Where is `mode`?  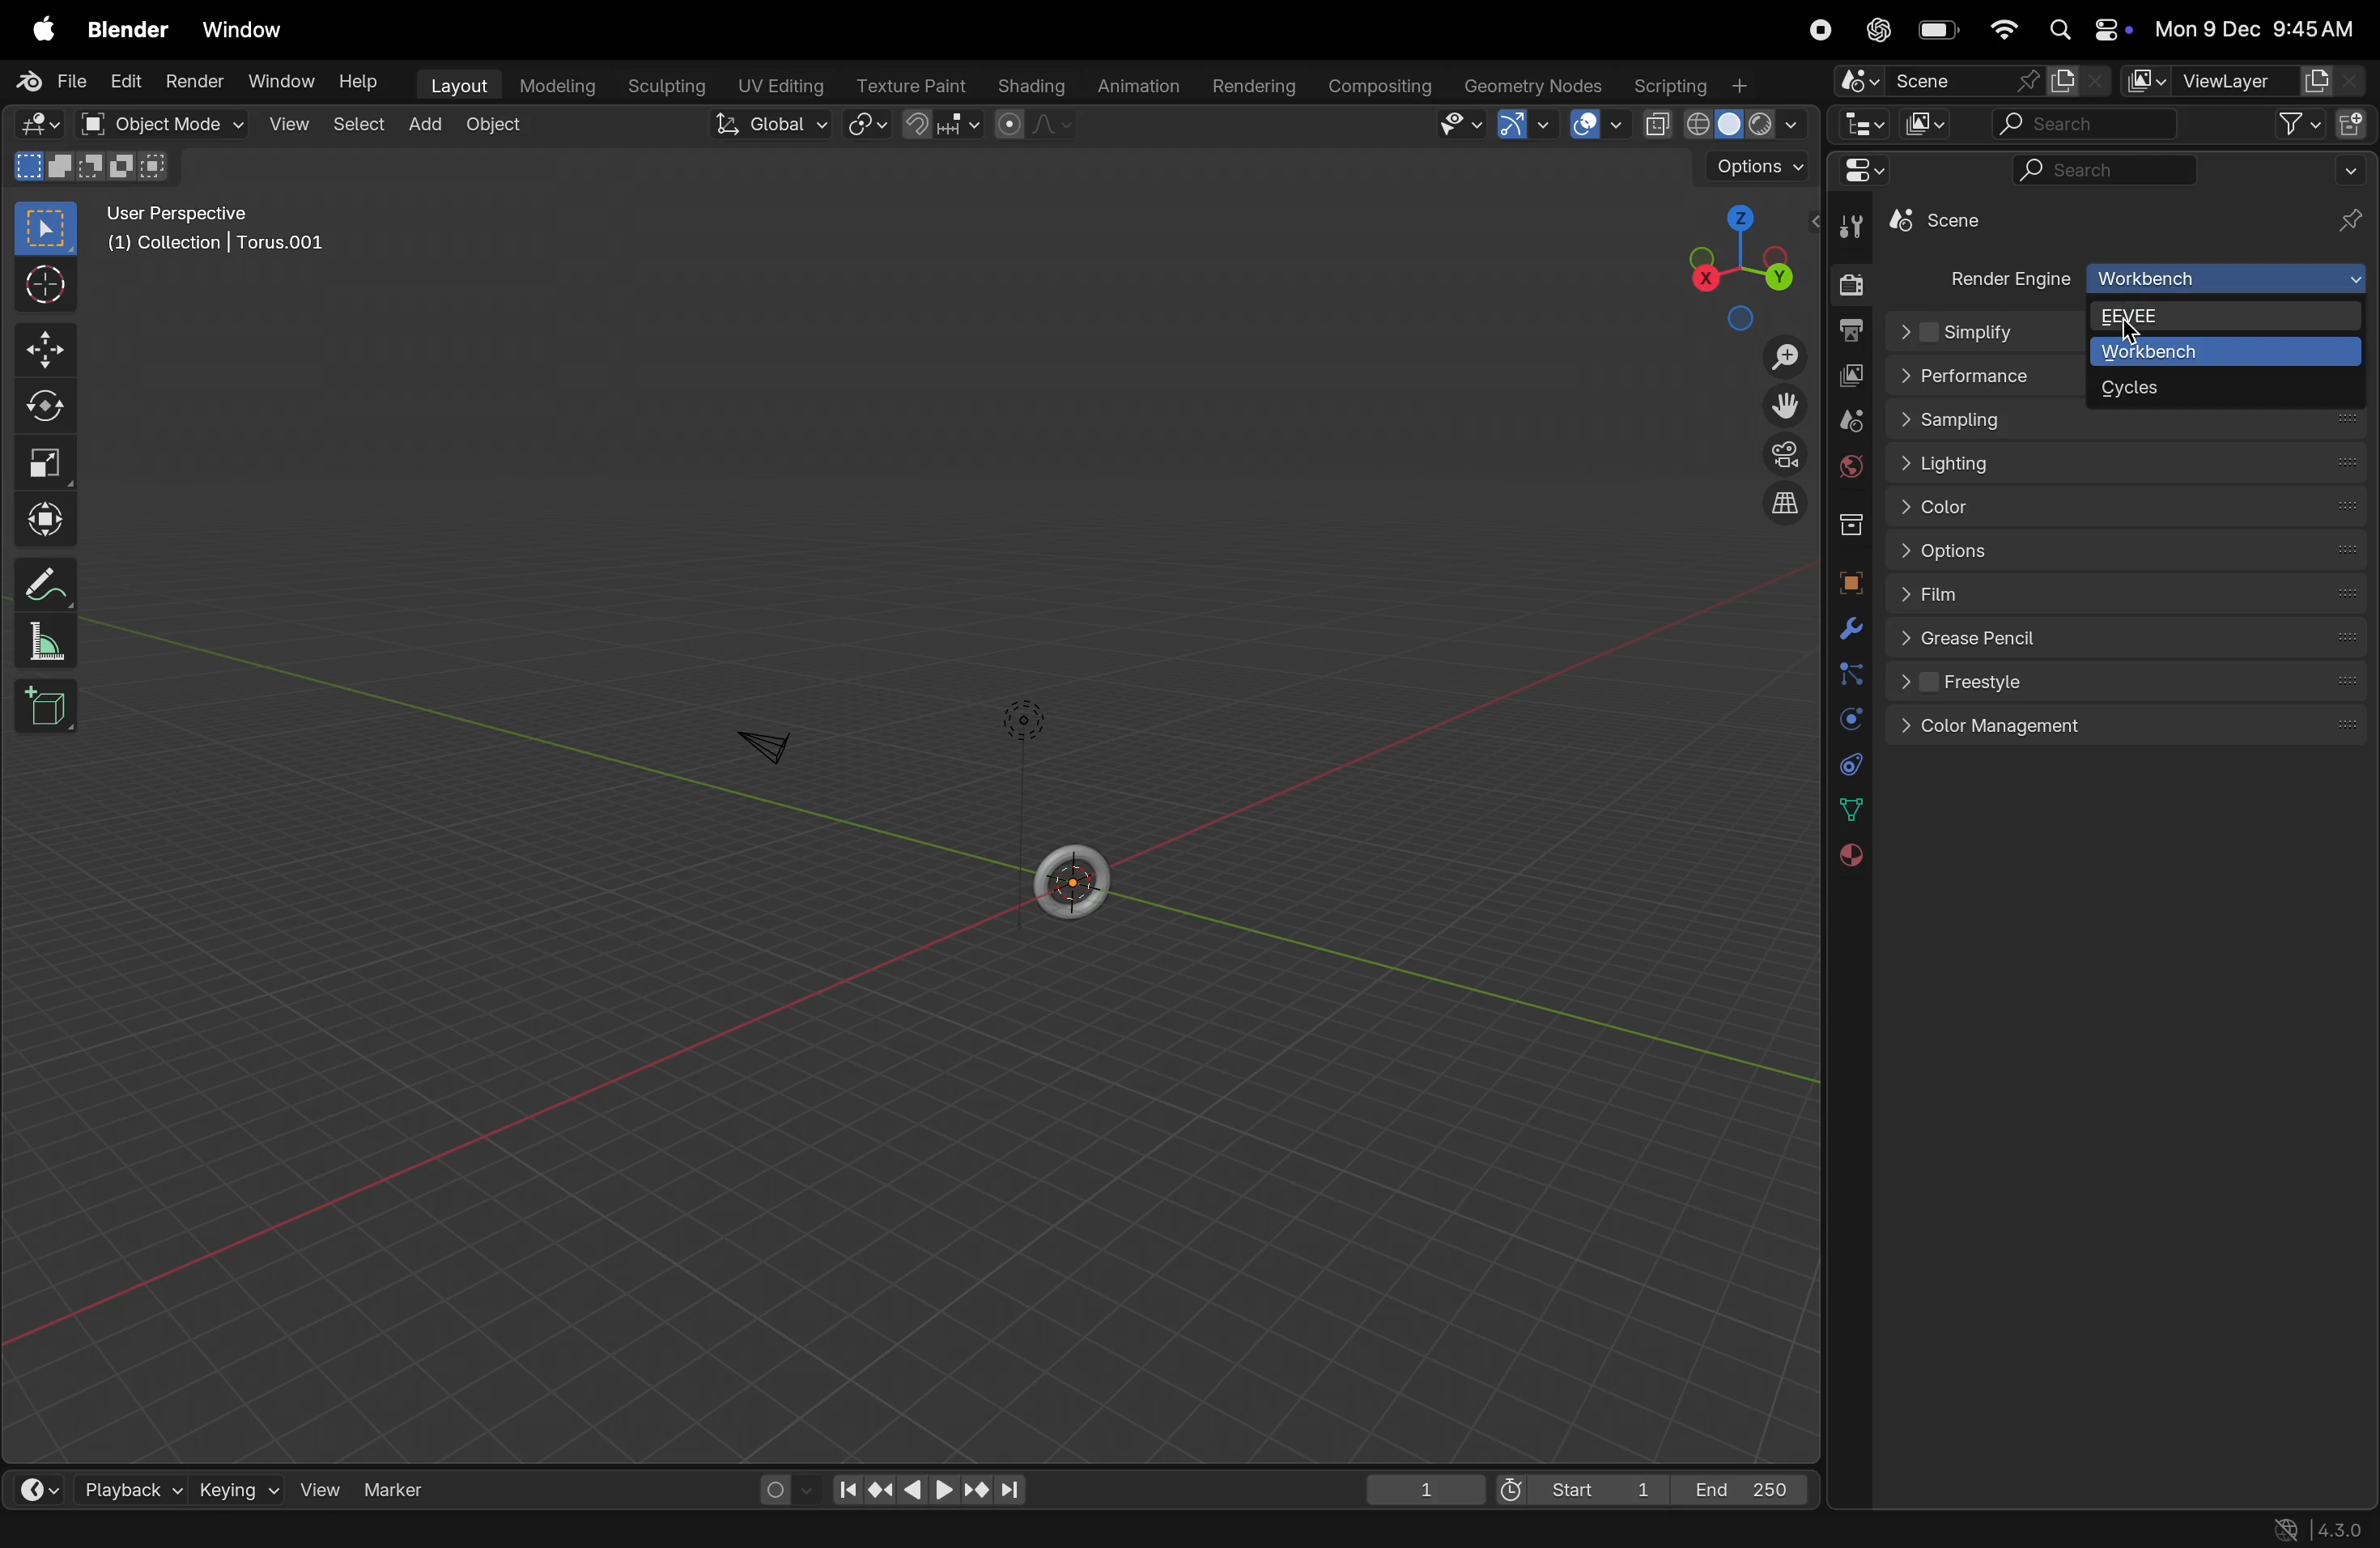
mode is located at coordinates (91, 169).